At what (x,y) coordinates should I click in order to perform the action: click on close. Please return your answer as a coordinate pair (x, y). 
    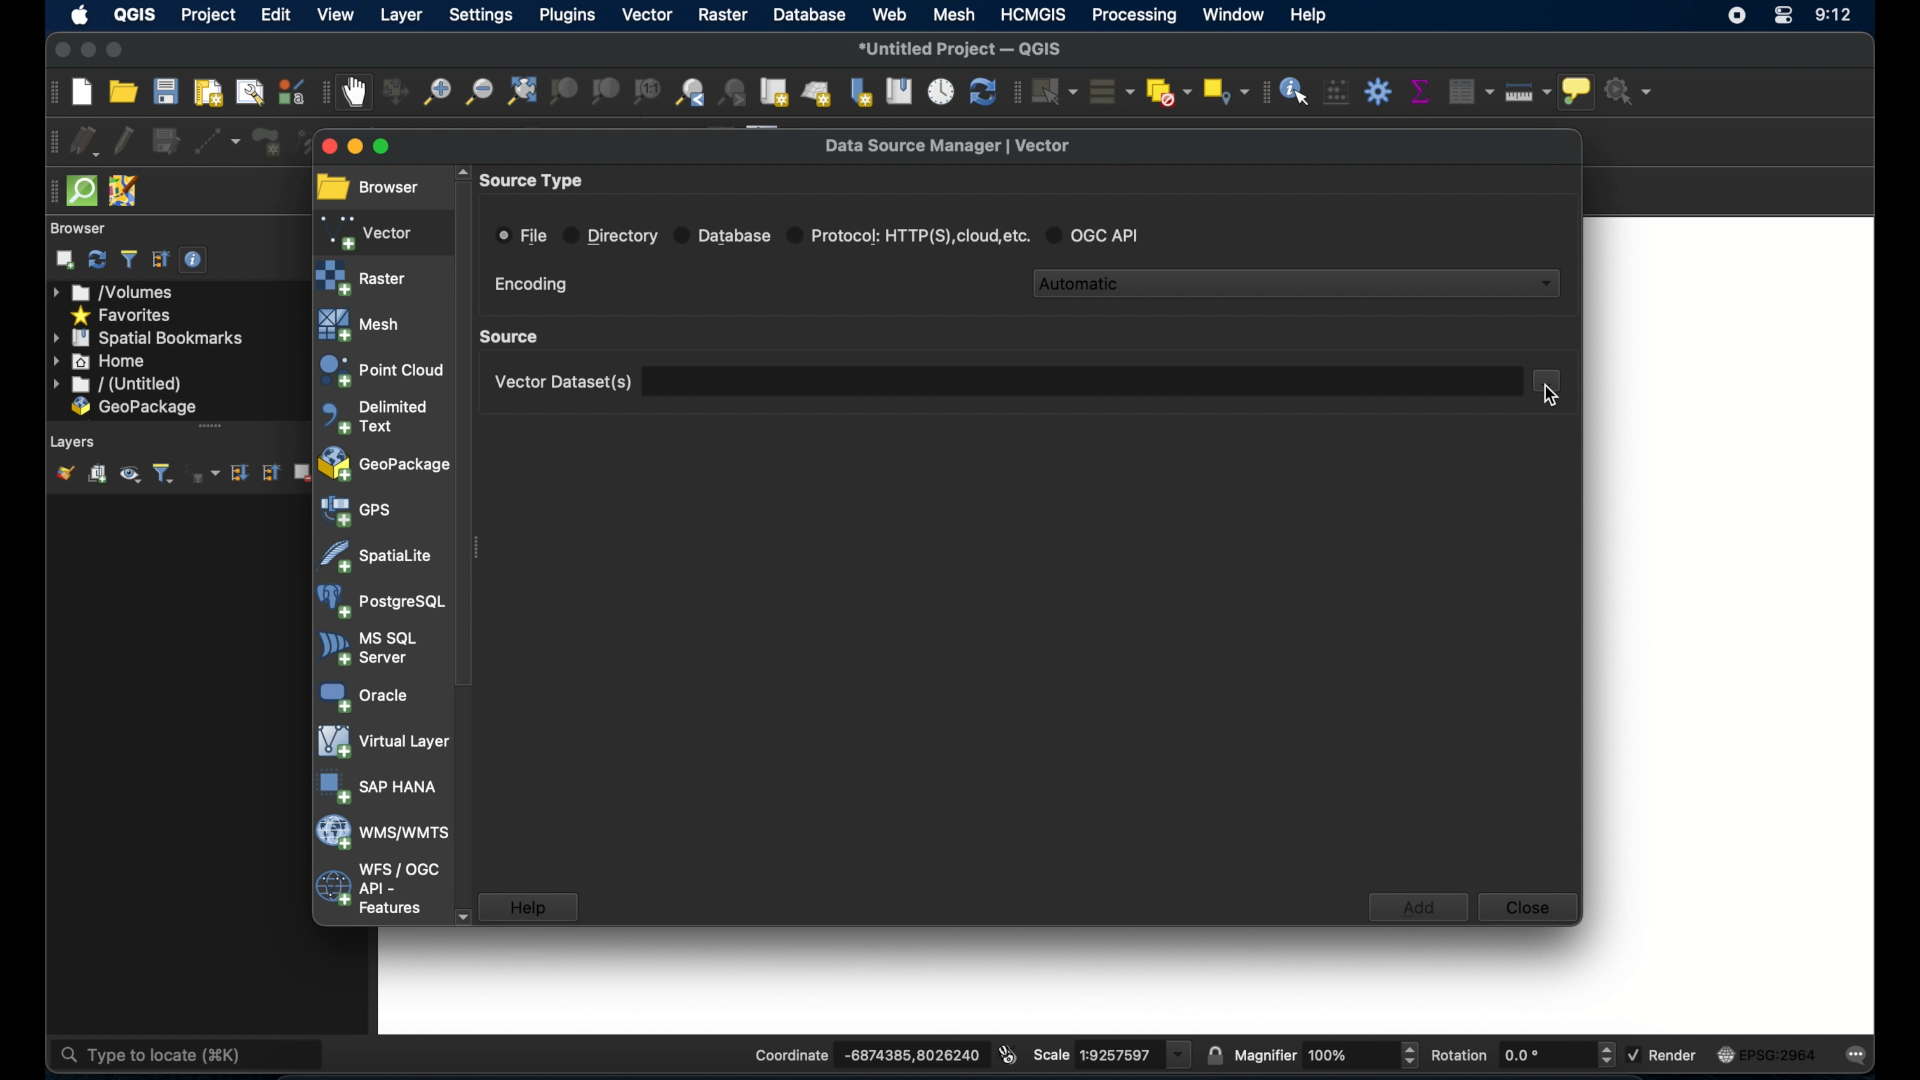
    Looking at the image, I should click on (325, 146).